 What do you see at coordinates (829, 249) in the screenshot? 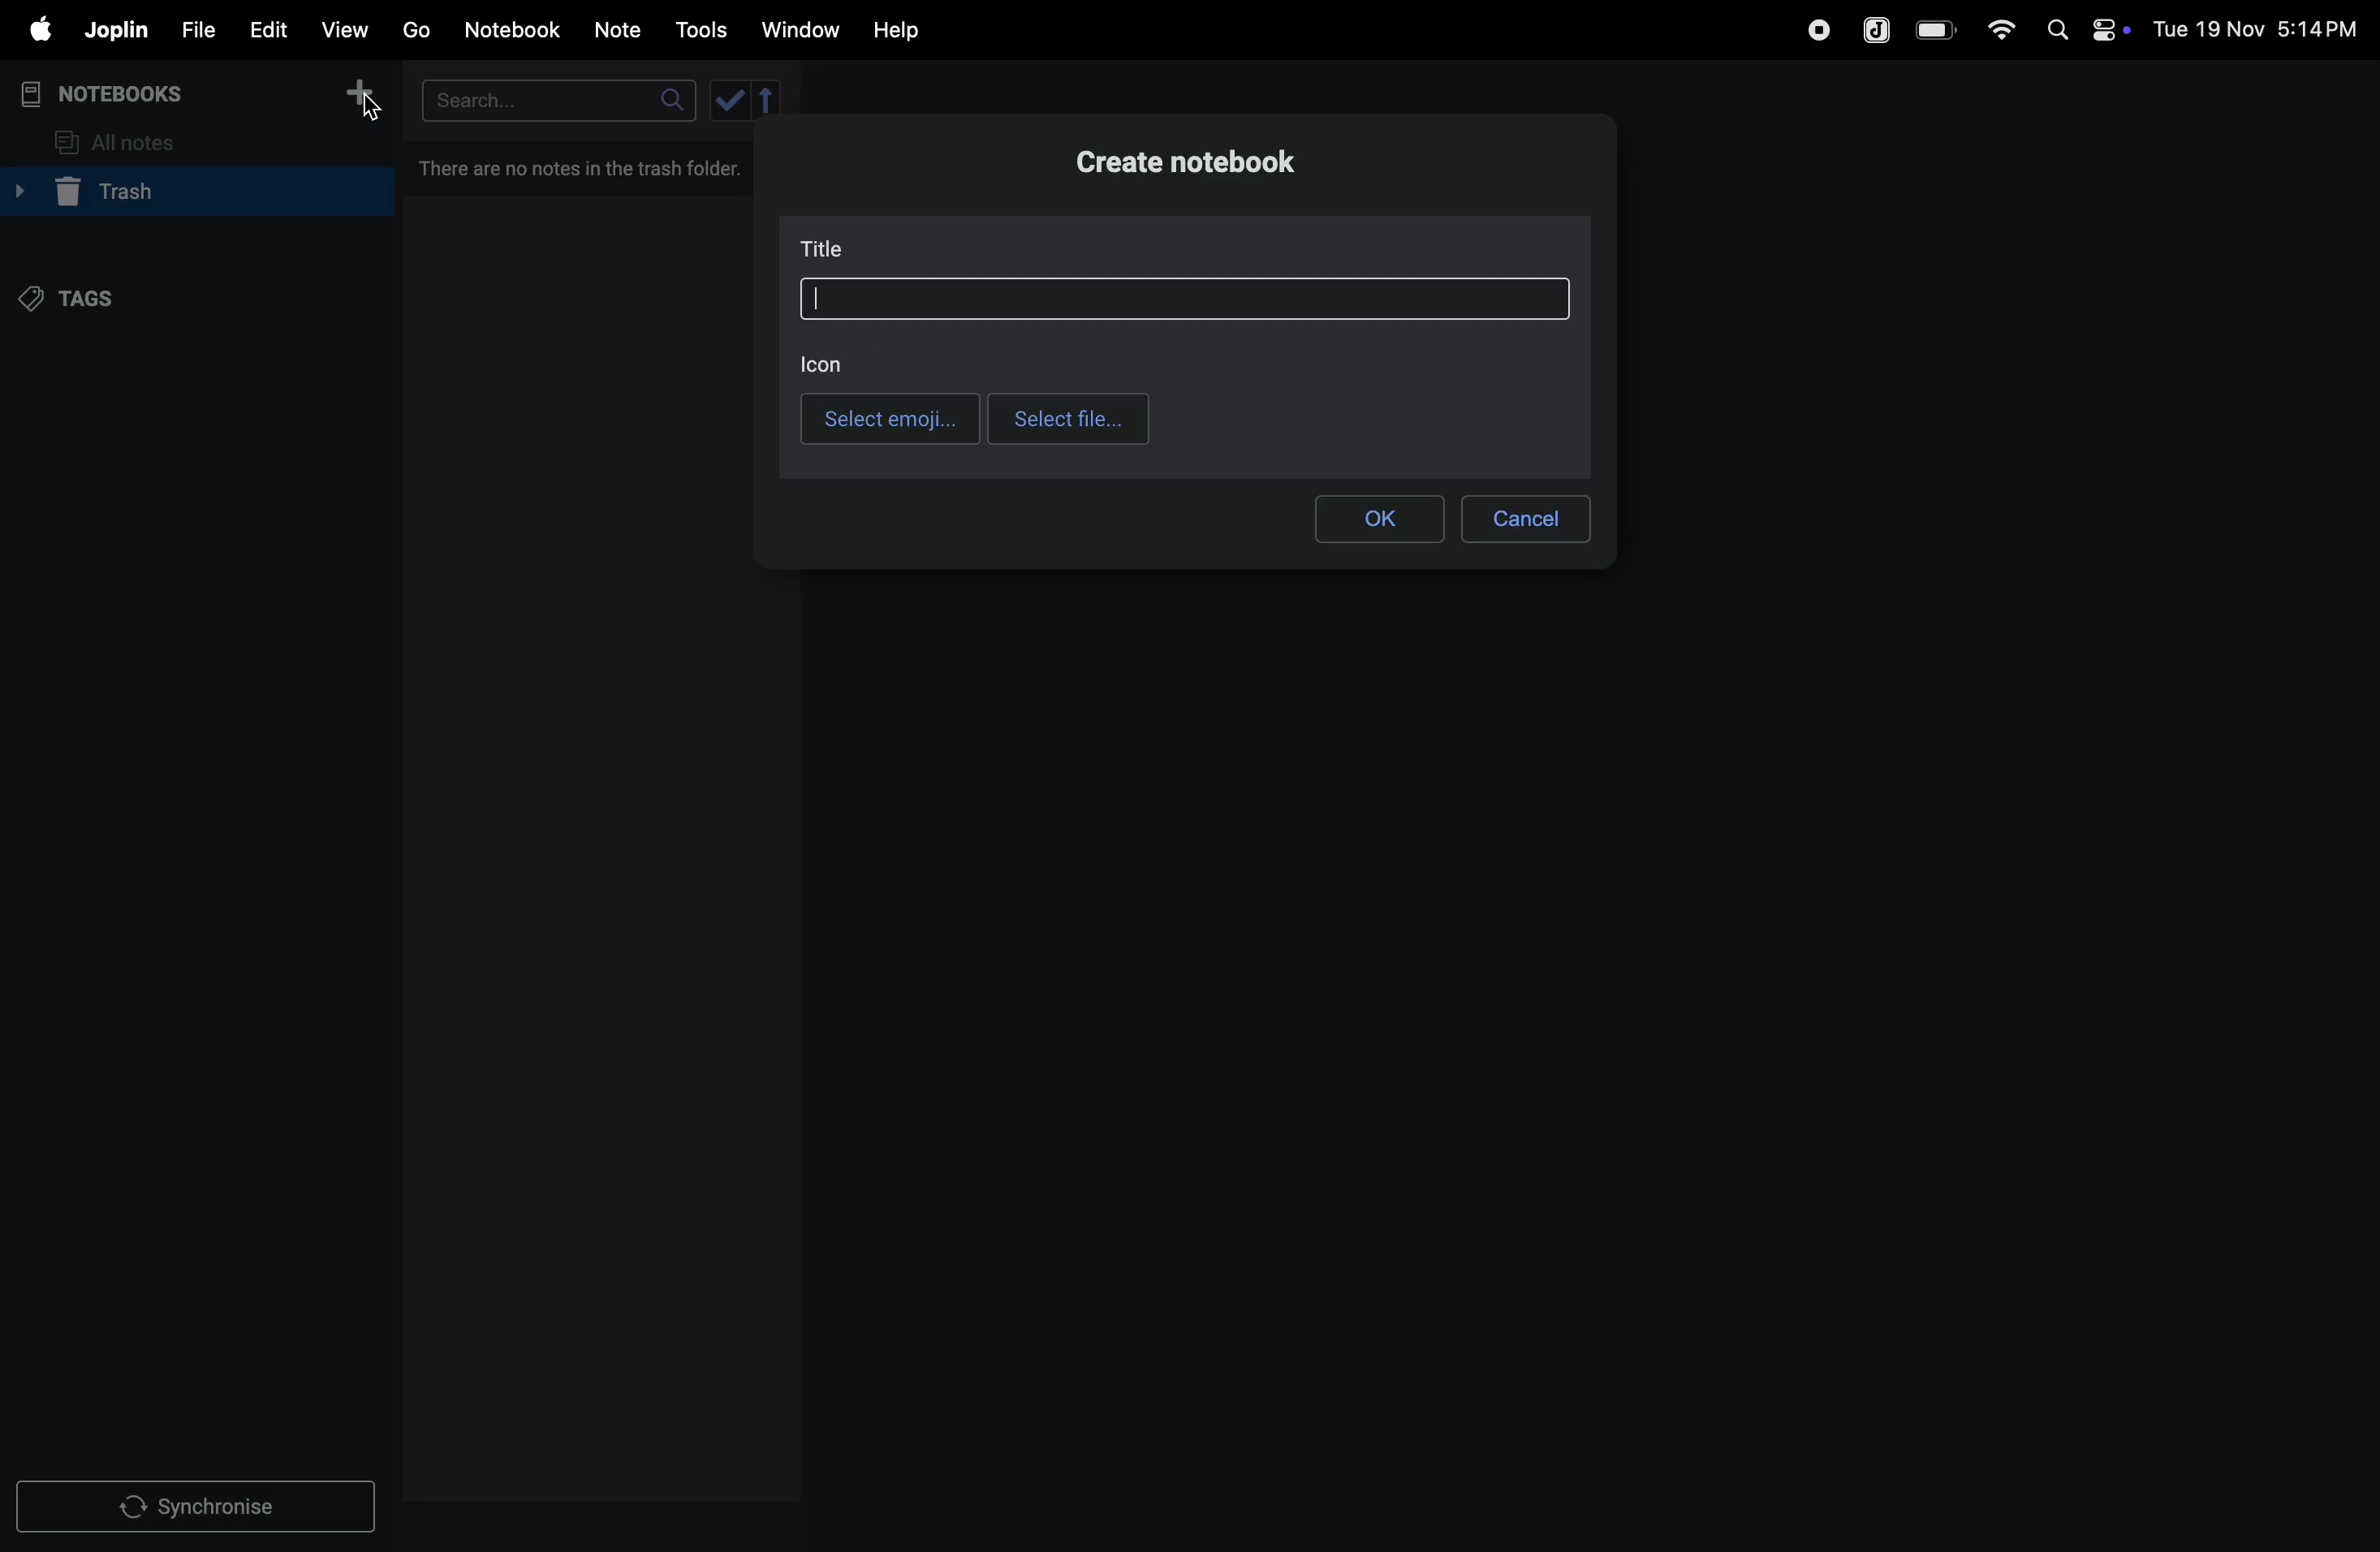
I see `title` at bounding box center [829, 249].